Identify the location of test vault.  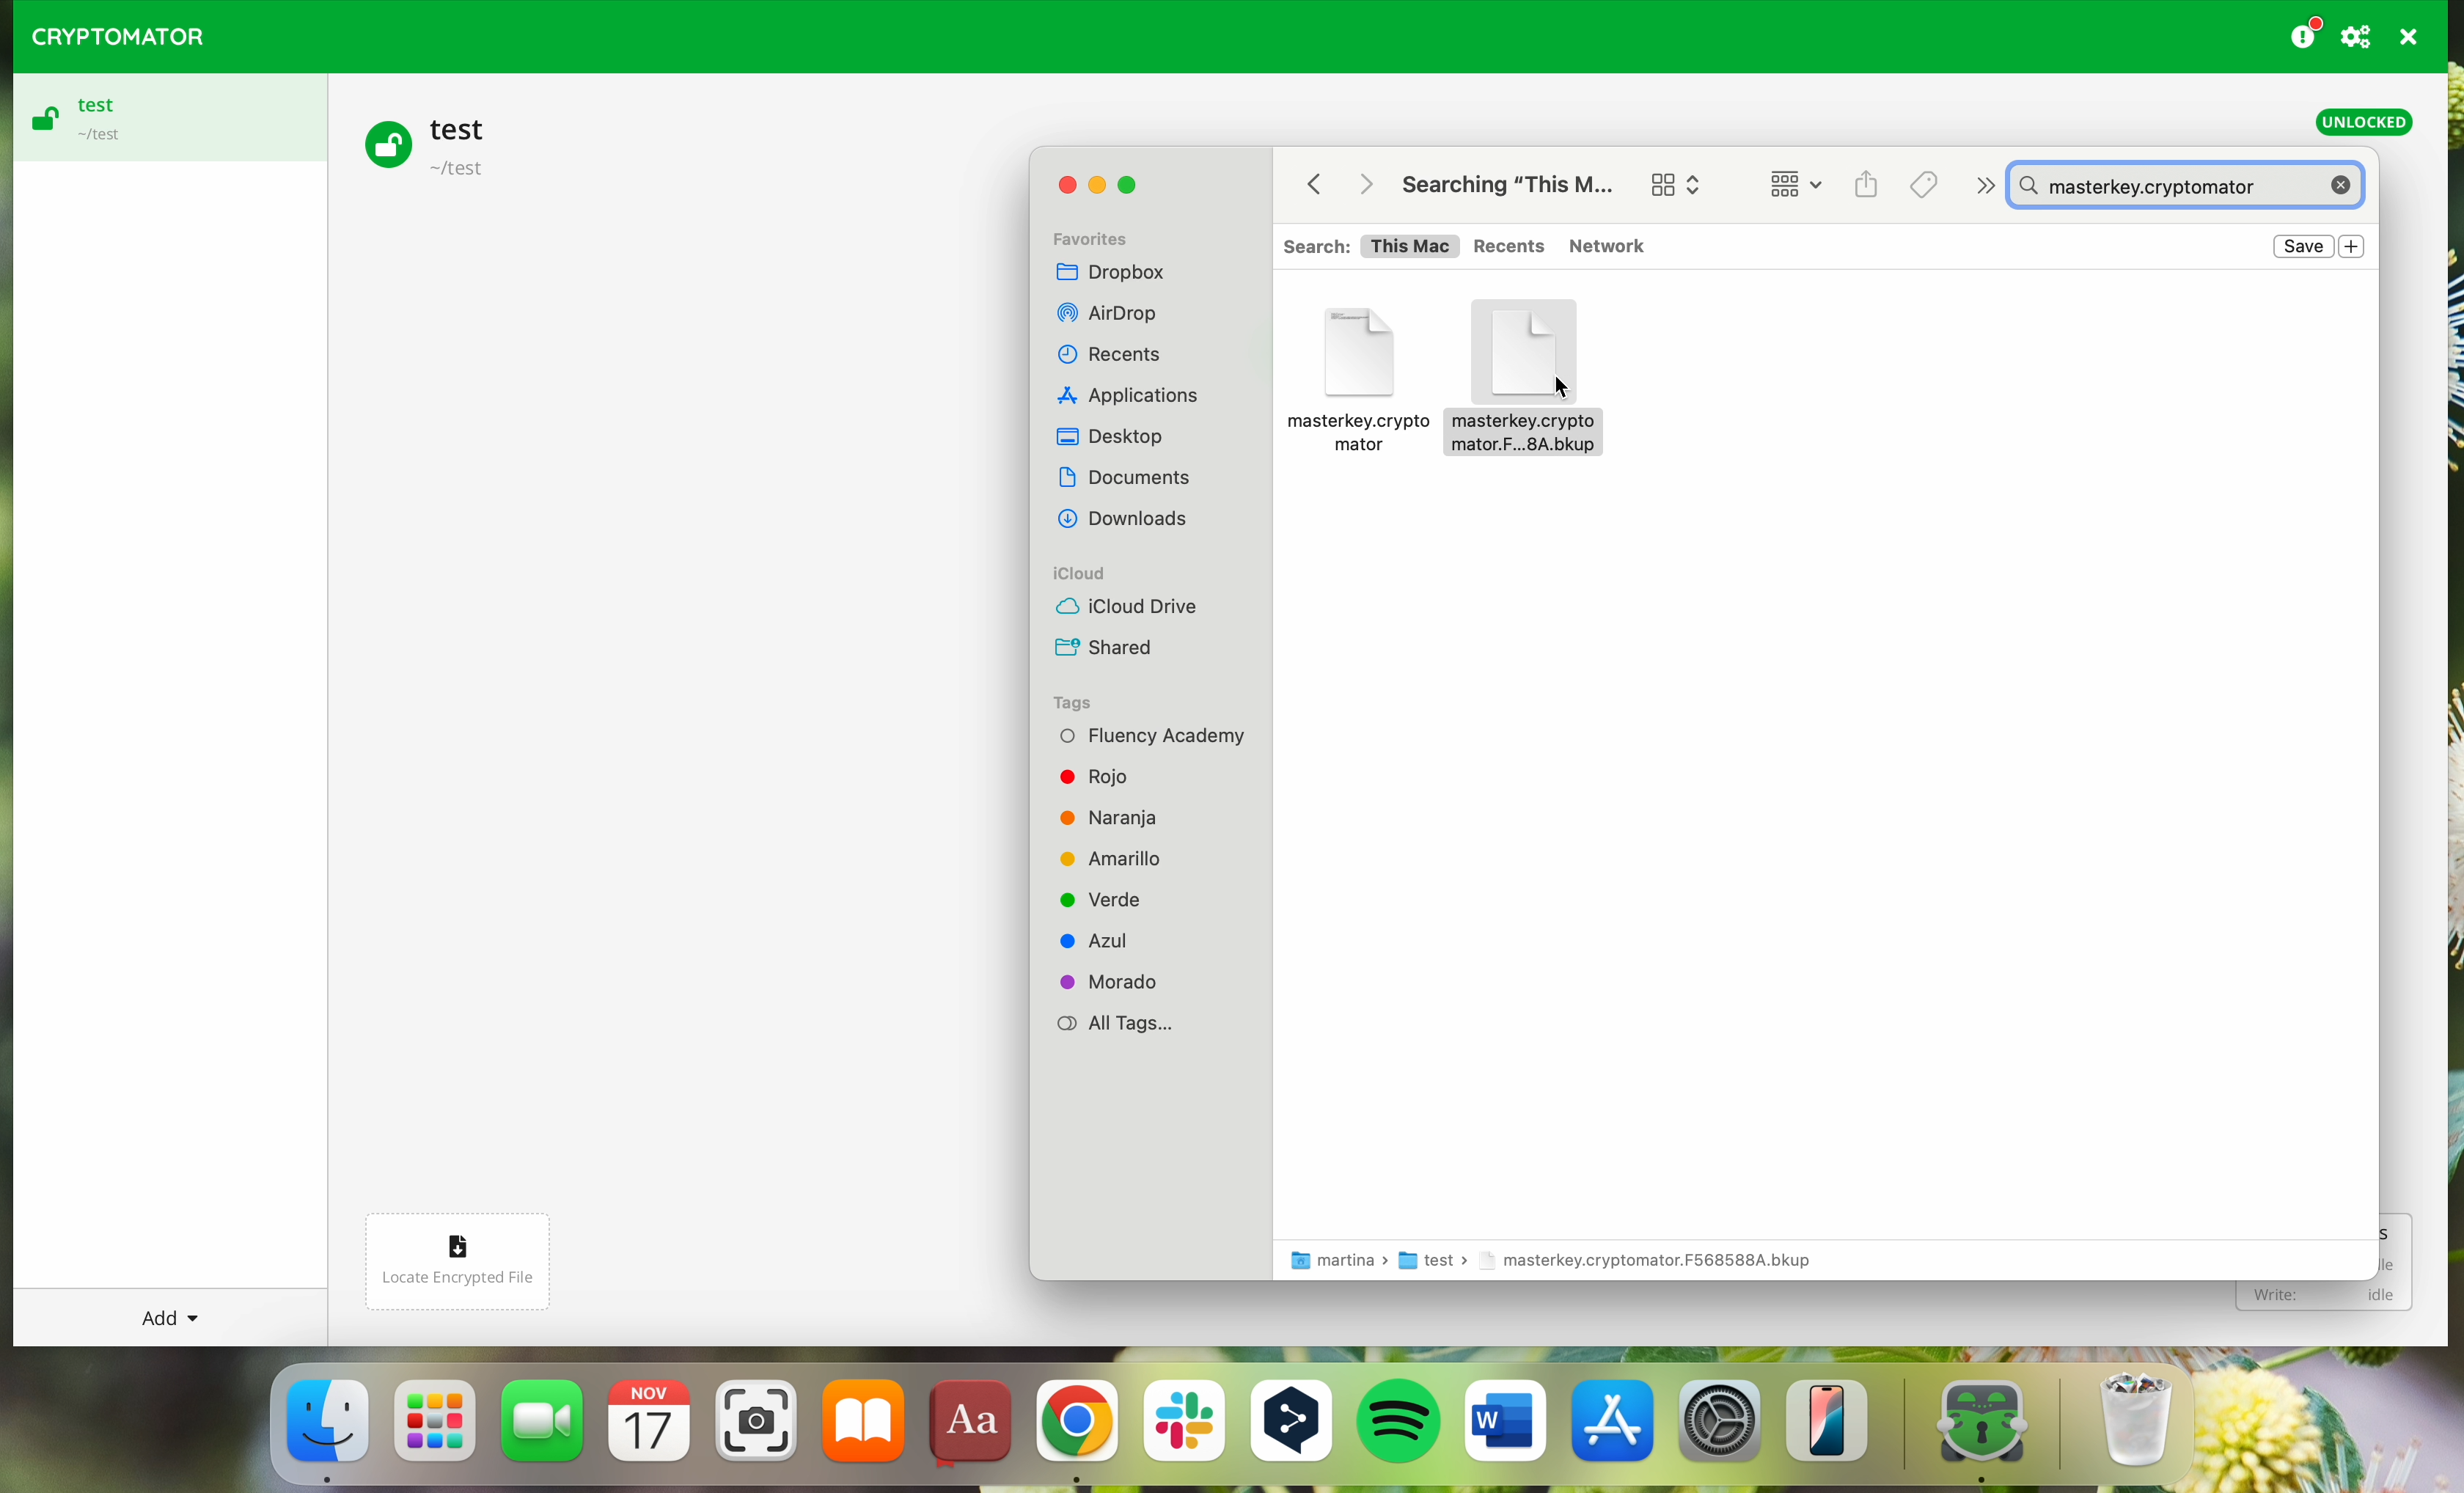
(163, 118).